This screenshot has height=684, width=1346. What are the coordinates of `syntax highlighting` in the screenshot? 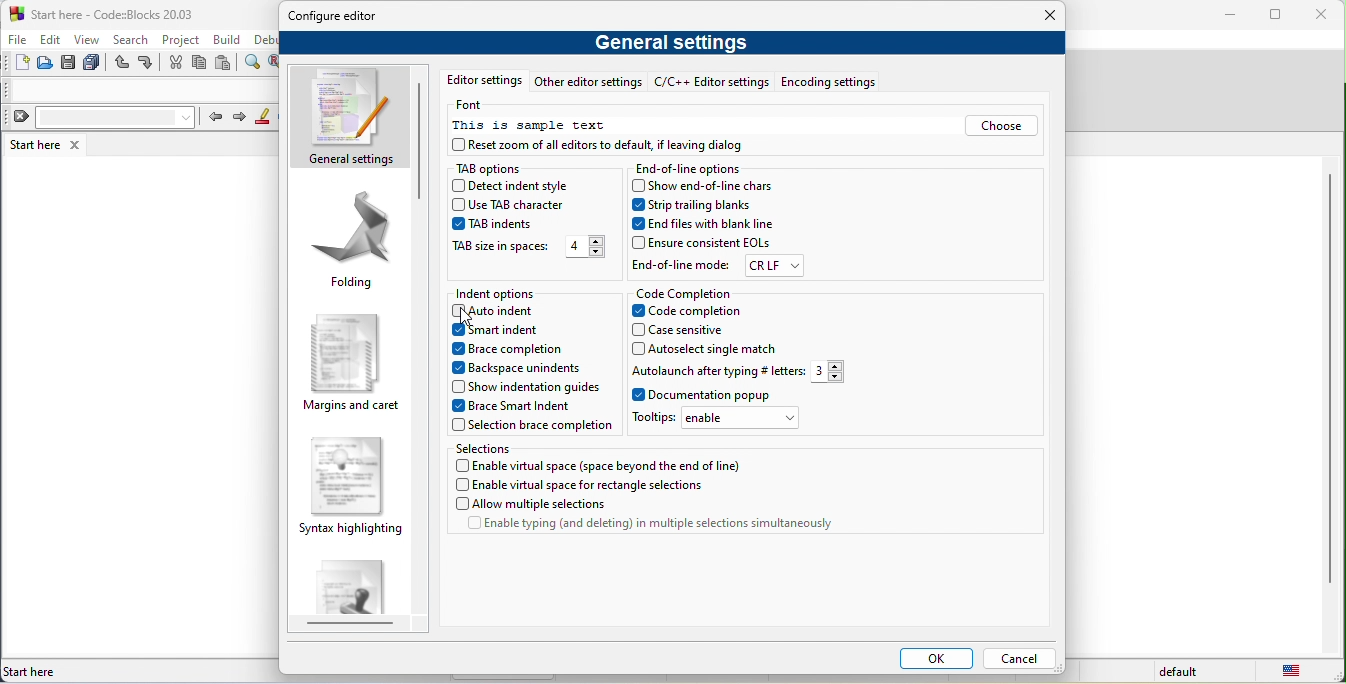 It's located at (348, 490).